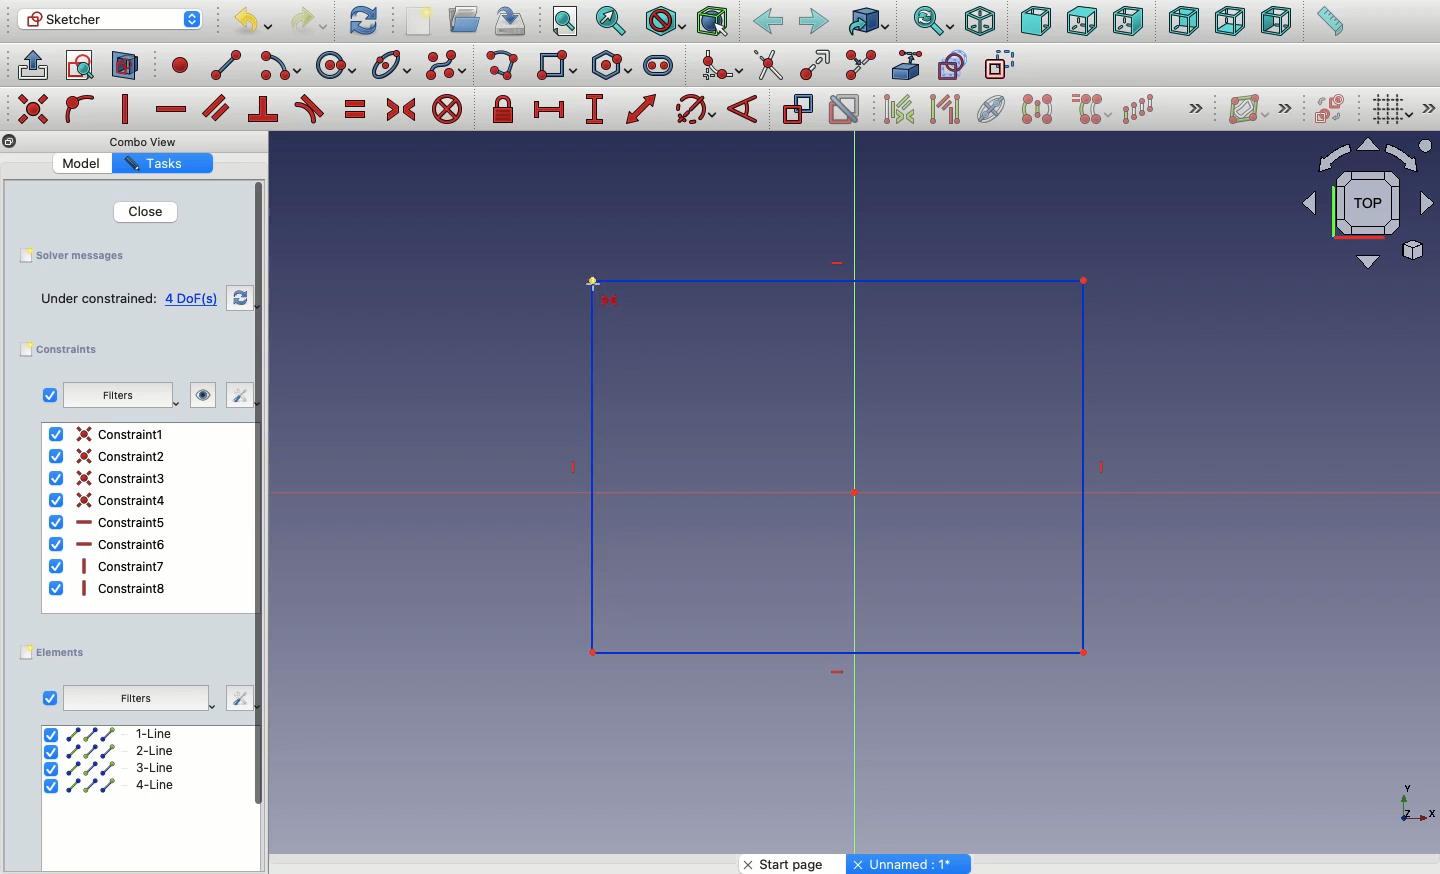 This screenshot has height=874, width=1440. What do you see at coordinates (108, 544) in the screenshot?
I see `Constraint6` at bounding box center [108, 544].